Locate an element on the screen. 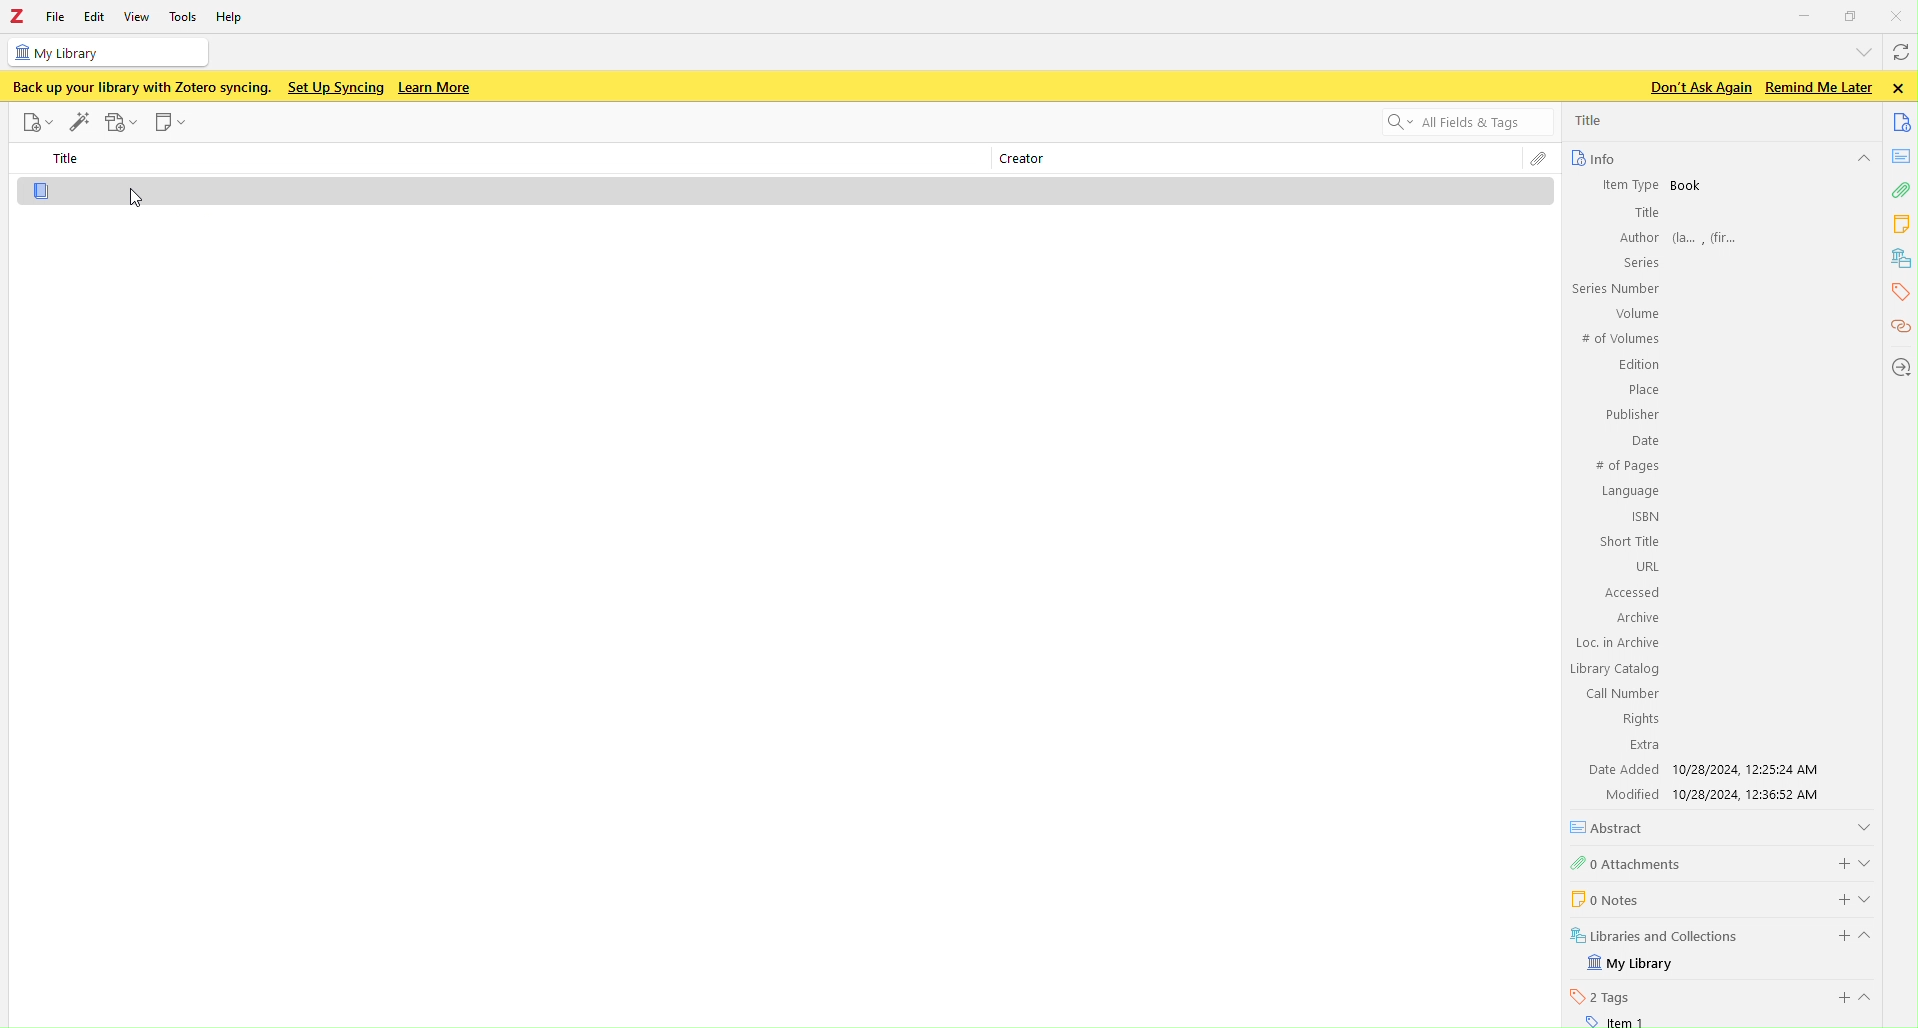 The image size is (1918, 1028). Learn More is located at coordinates (437, 88).